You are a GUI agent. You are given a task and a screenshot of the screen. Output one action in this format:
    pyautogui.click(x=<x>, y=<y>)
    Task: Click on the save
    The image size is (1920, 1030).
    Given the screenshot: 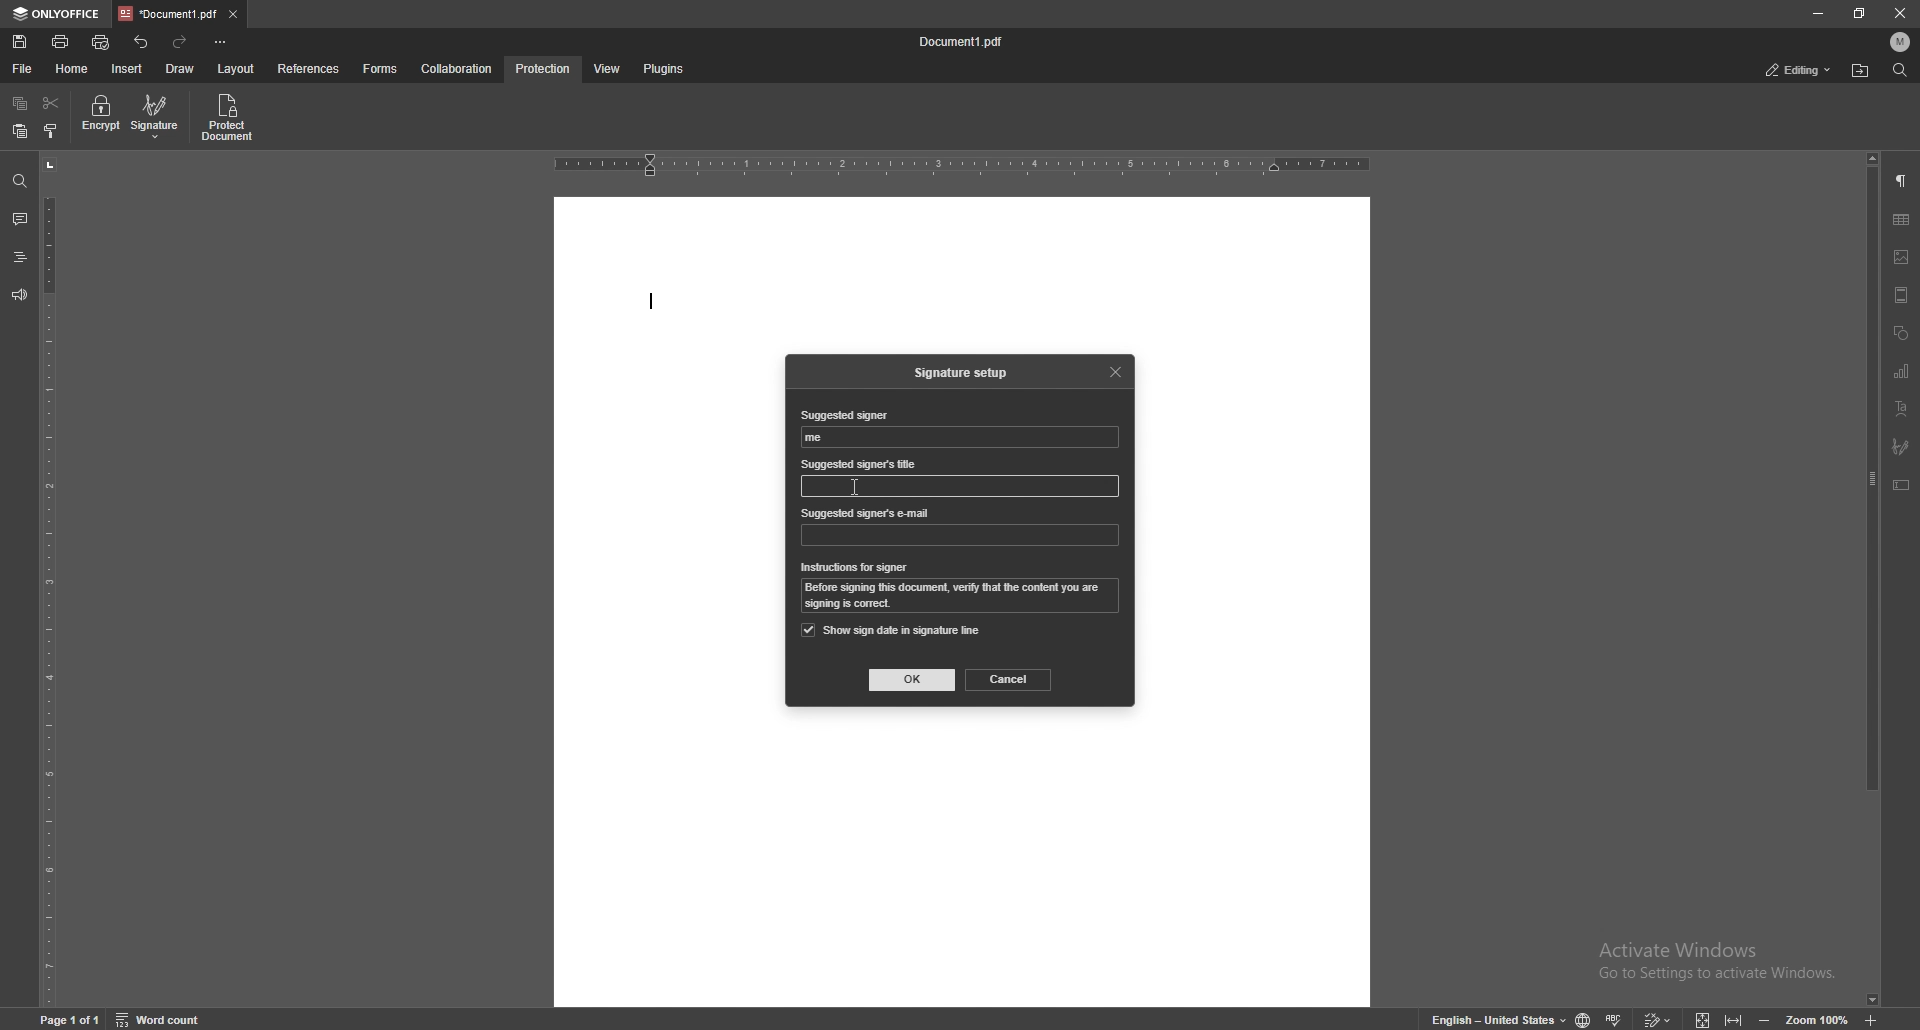 What is the action you would take?
    pyautogui.click(x=22, y=42)
    